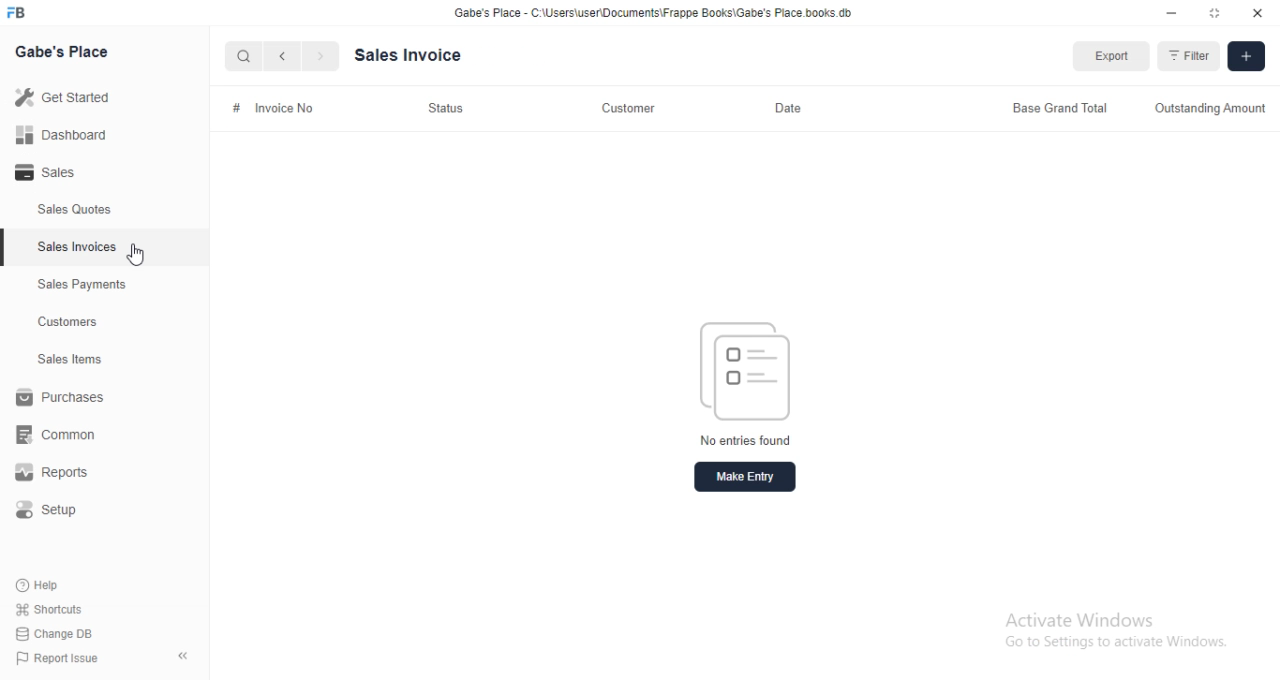 The width and height of the screenshot is (1280, 680). Describe the element at coordinates (74, 212) in the screenshot. I see `Sales Quotes` at that location.